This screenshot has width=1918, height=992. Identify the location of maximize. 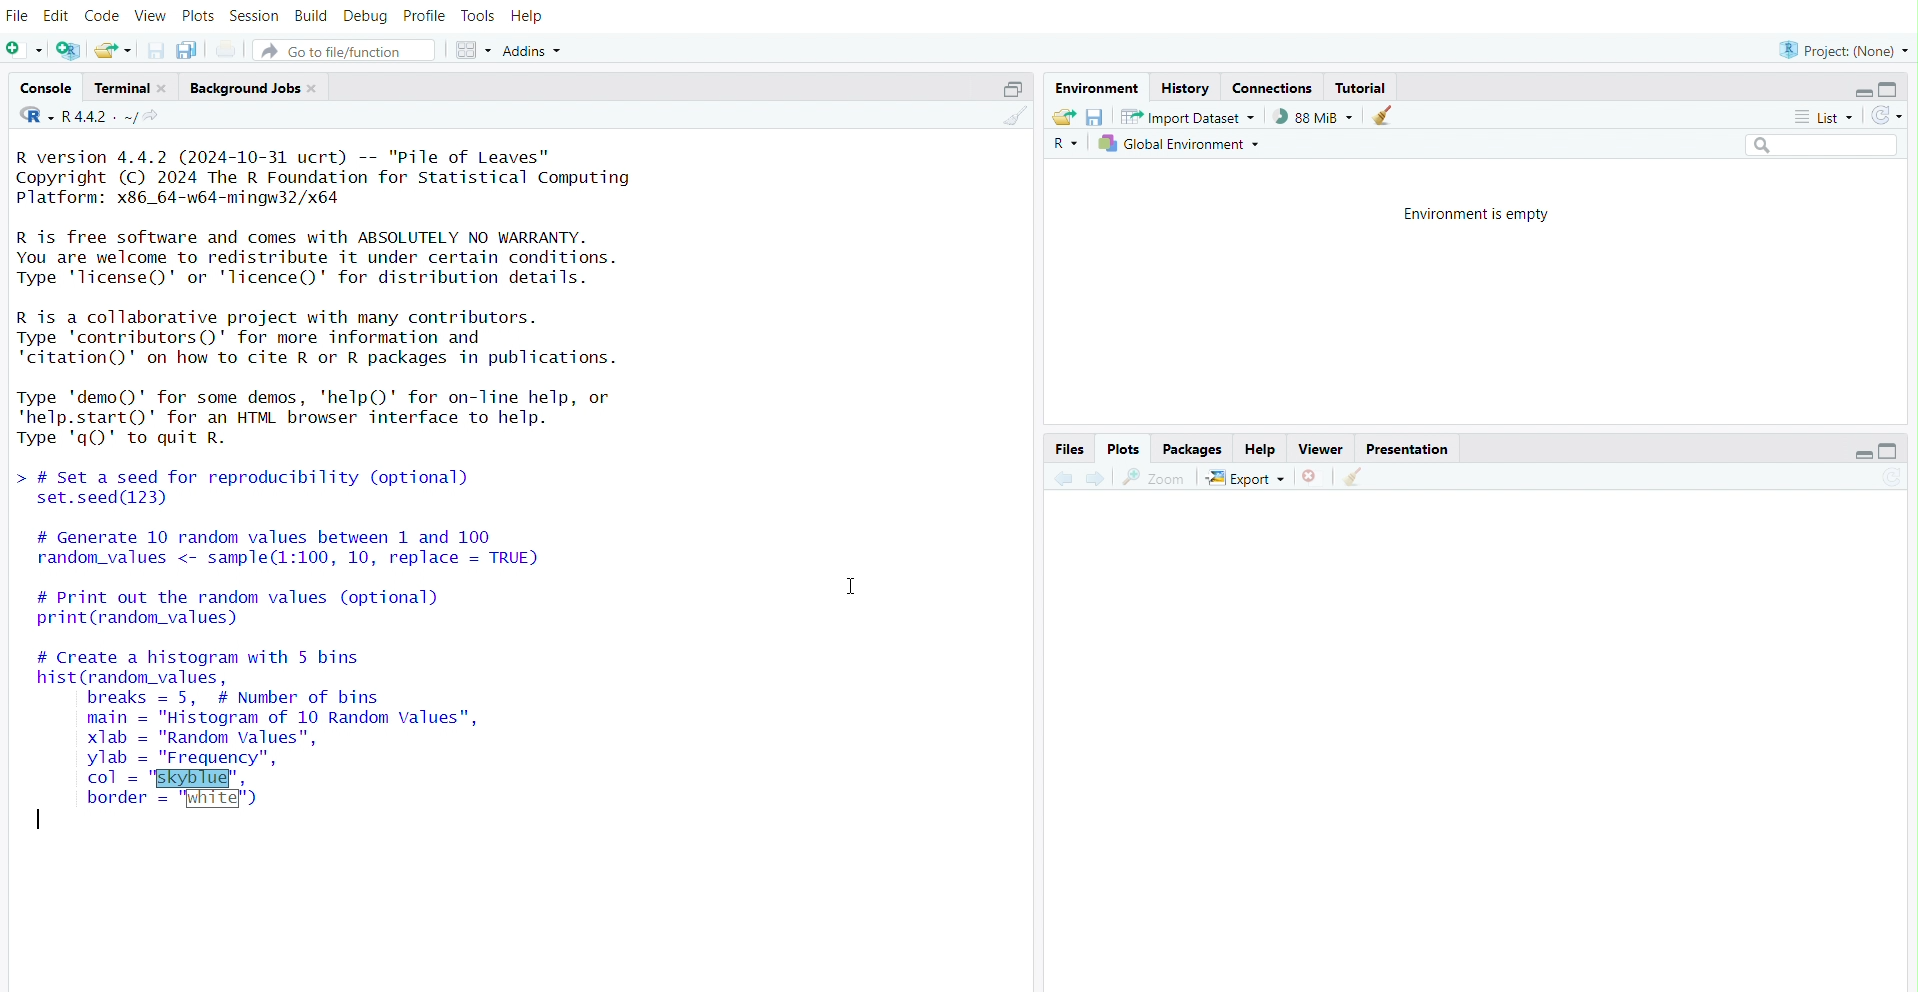
(1899, 451).